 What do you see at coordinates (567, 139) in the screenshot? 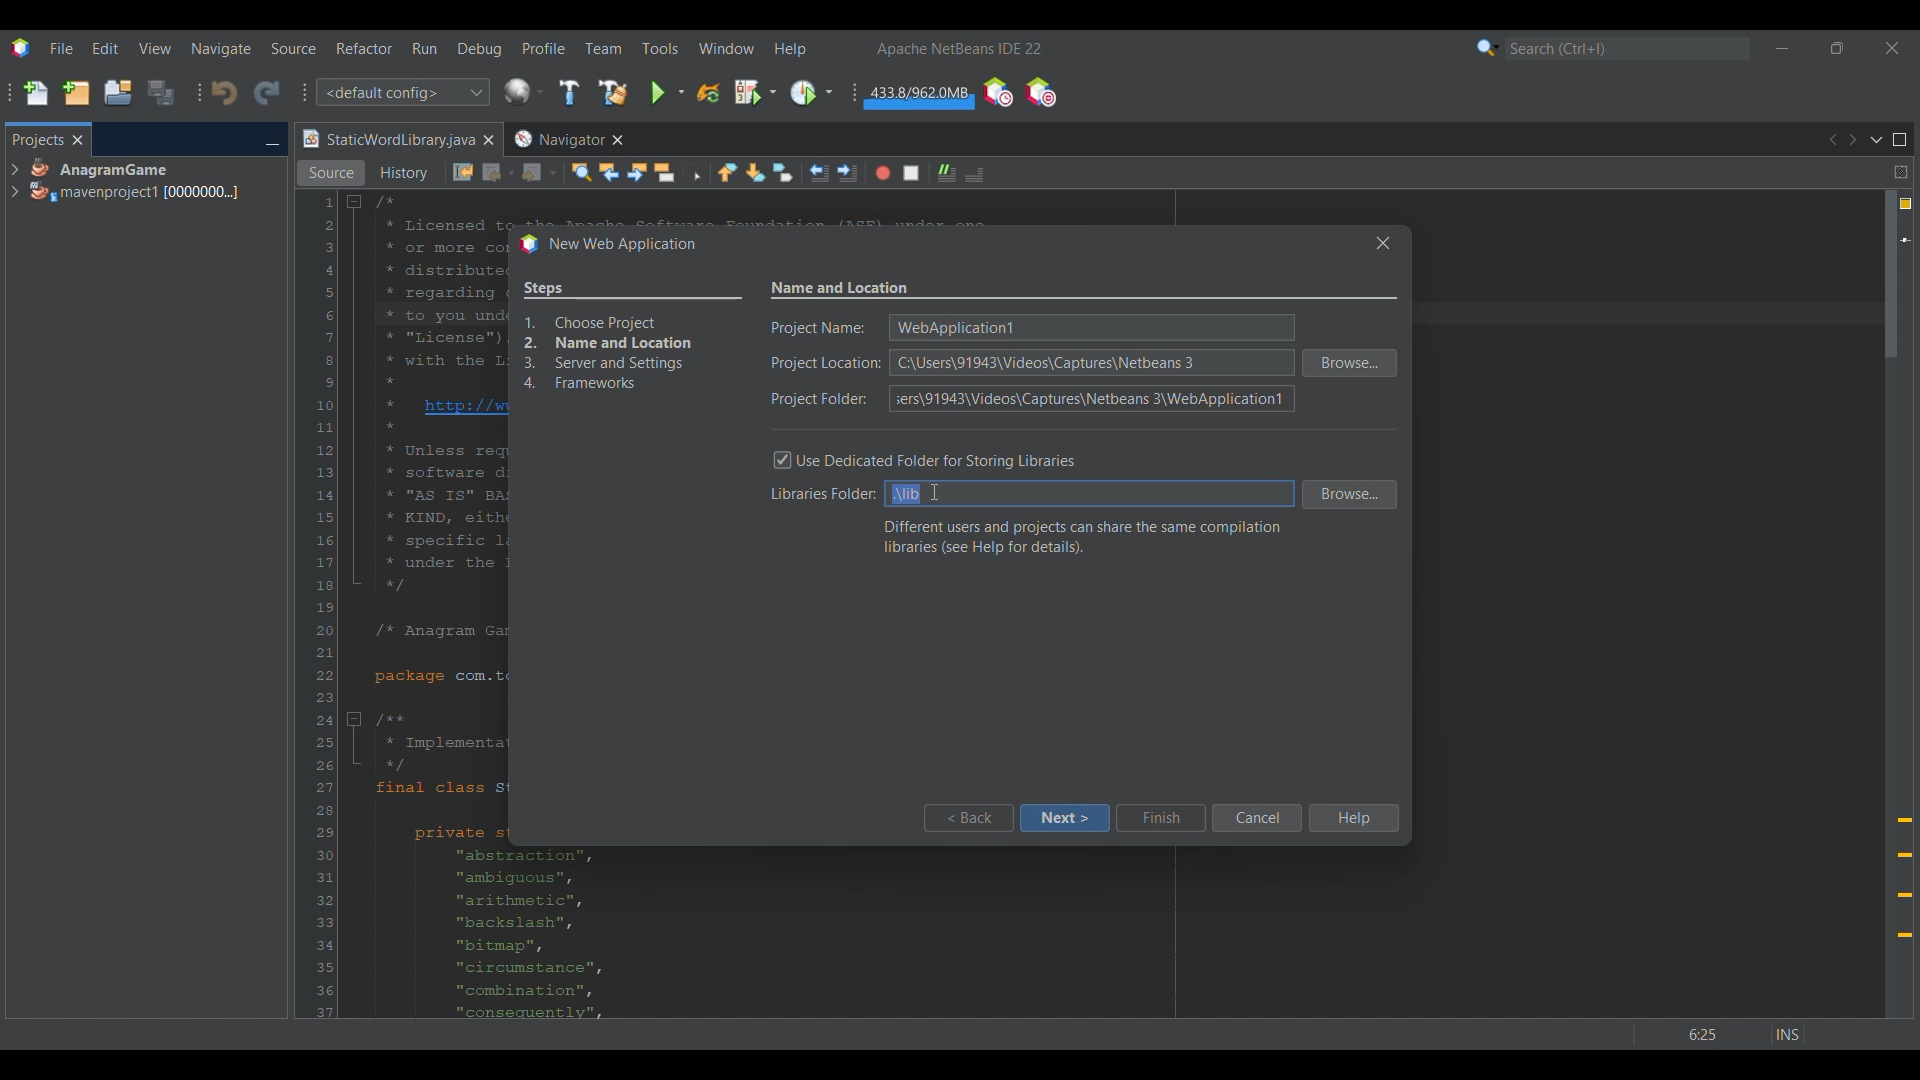
I see `Other tab` at bounding box center [567, 139].